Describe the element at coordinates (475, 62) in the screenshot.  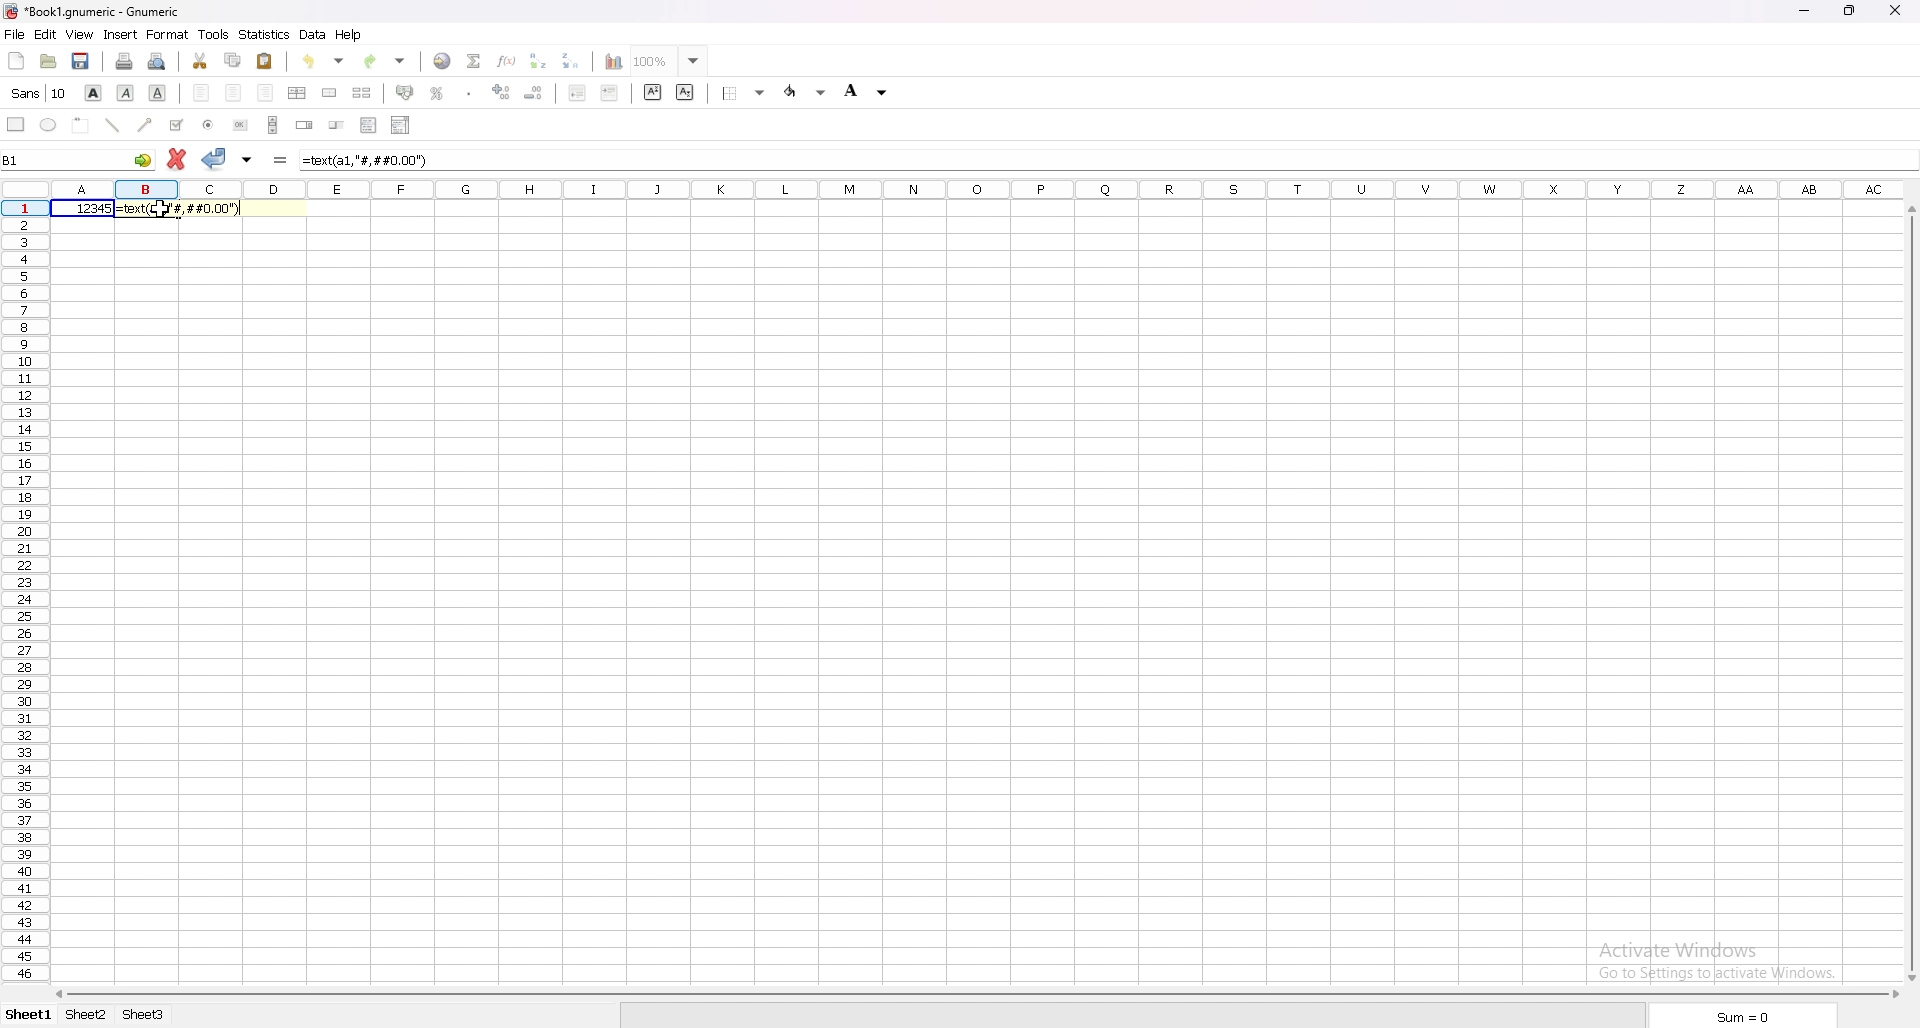
I see `summation` at that location.